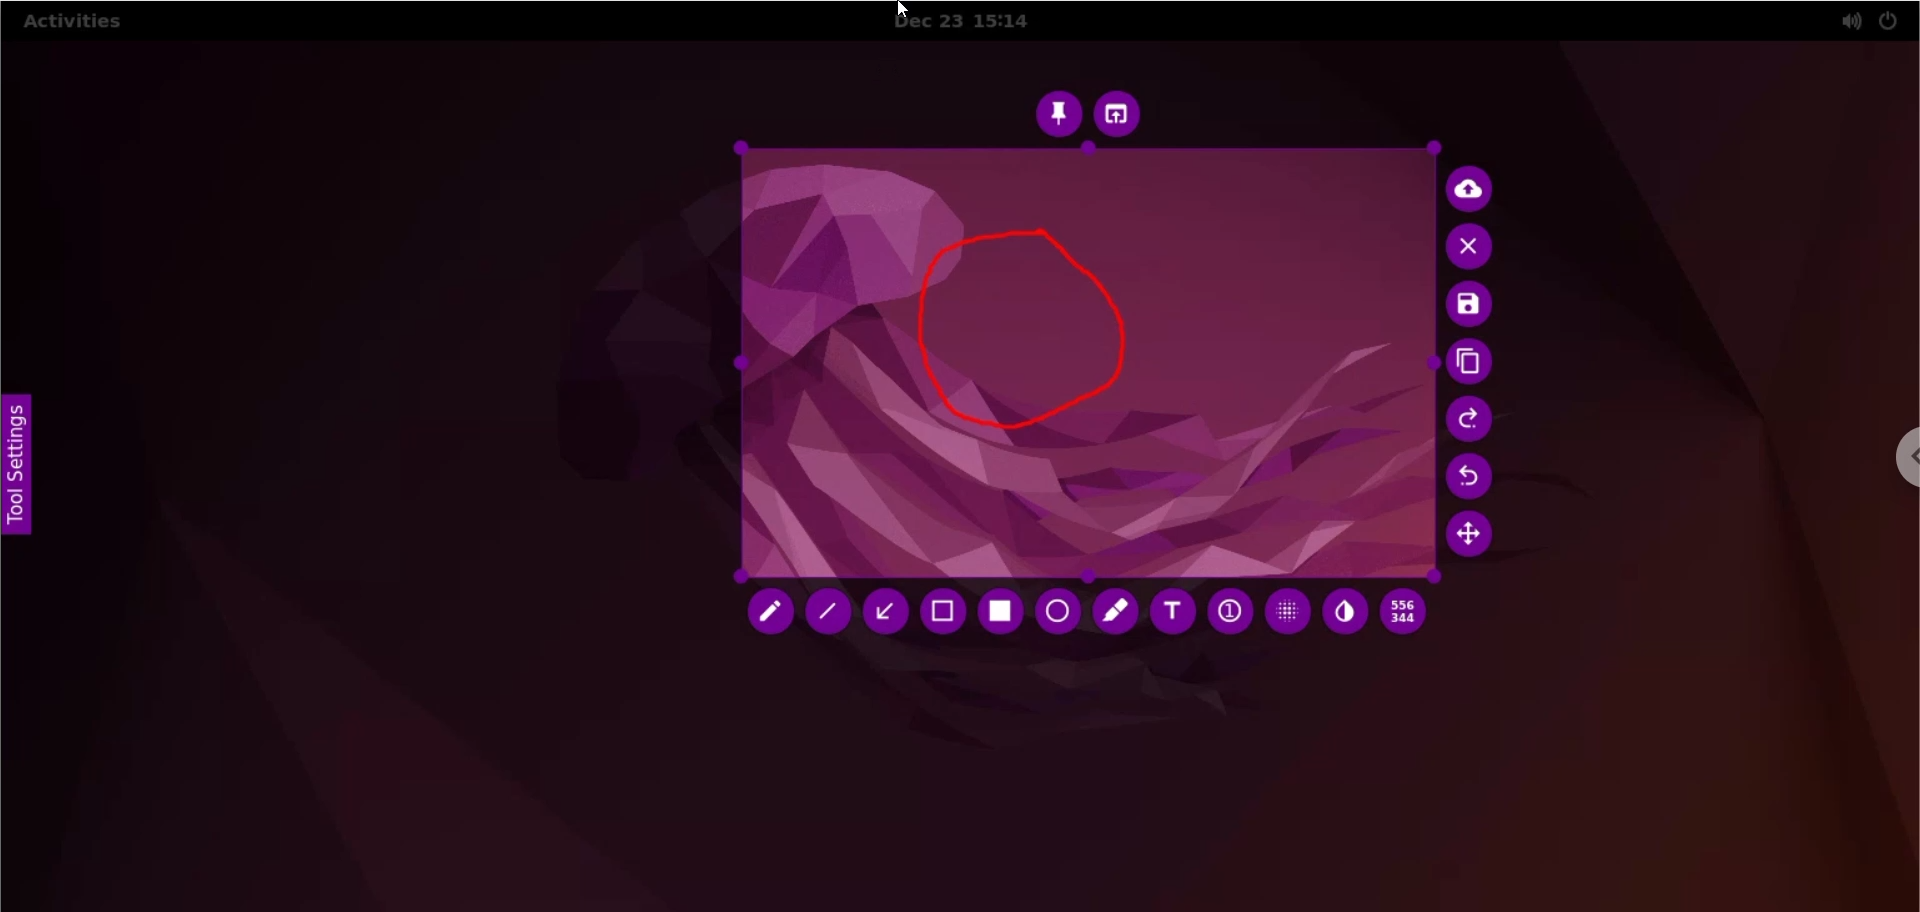 Image resolution: width=1920 pixels, height=912 pixels. Describe the element at coordinates (1229, 611) in the screenshot. I see `auto increment` at that location.